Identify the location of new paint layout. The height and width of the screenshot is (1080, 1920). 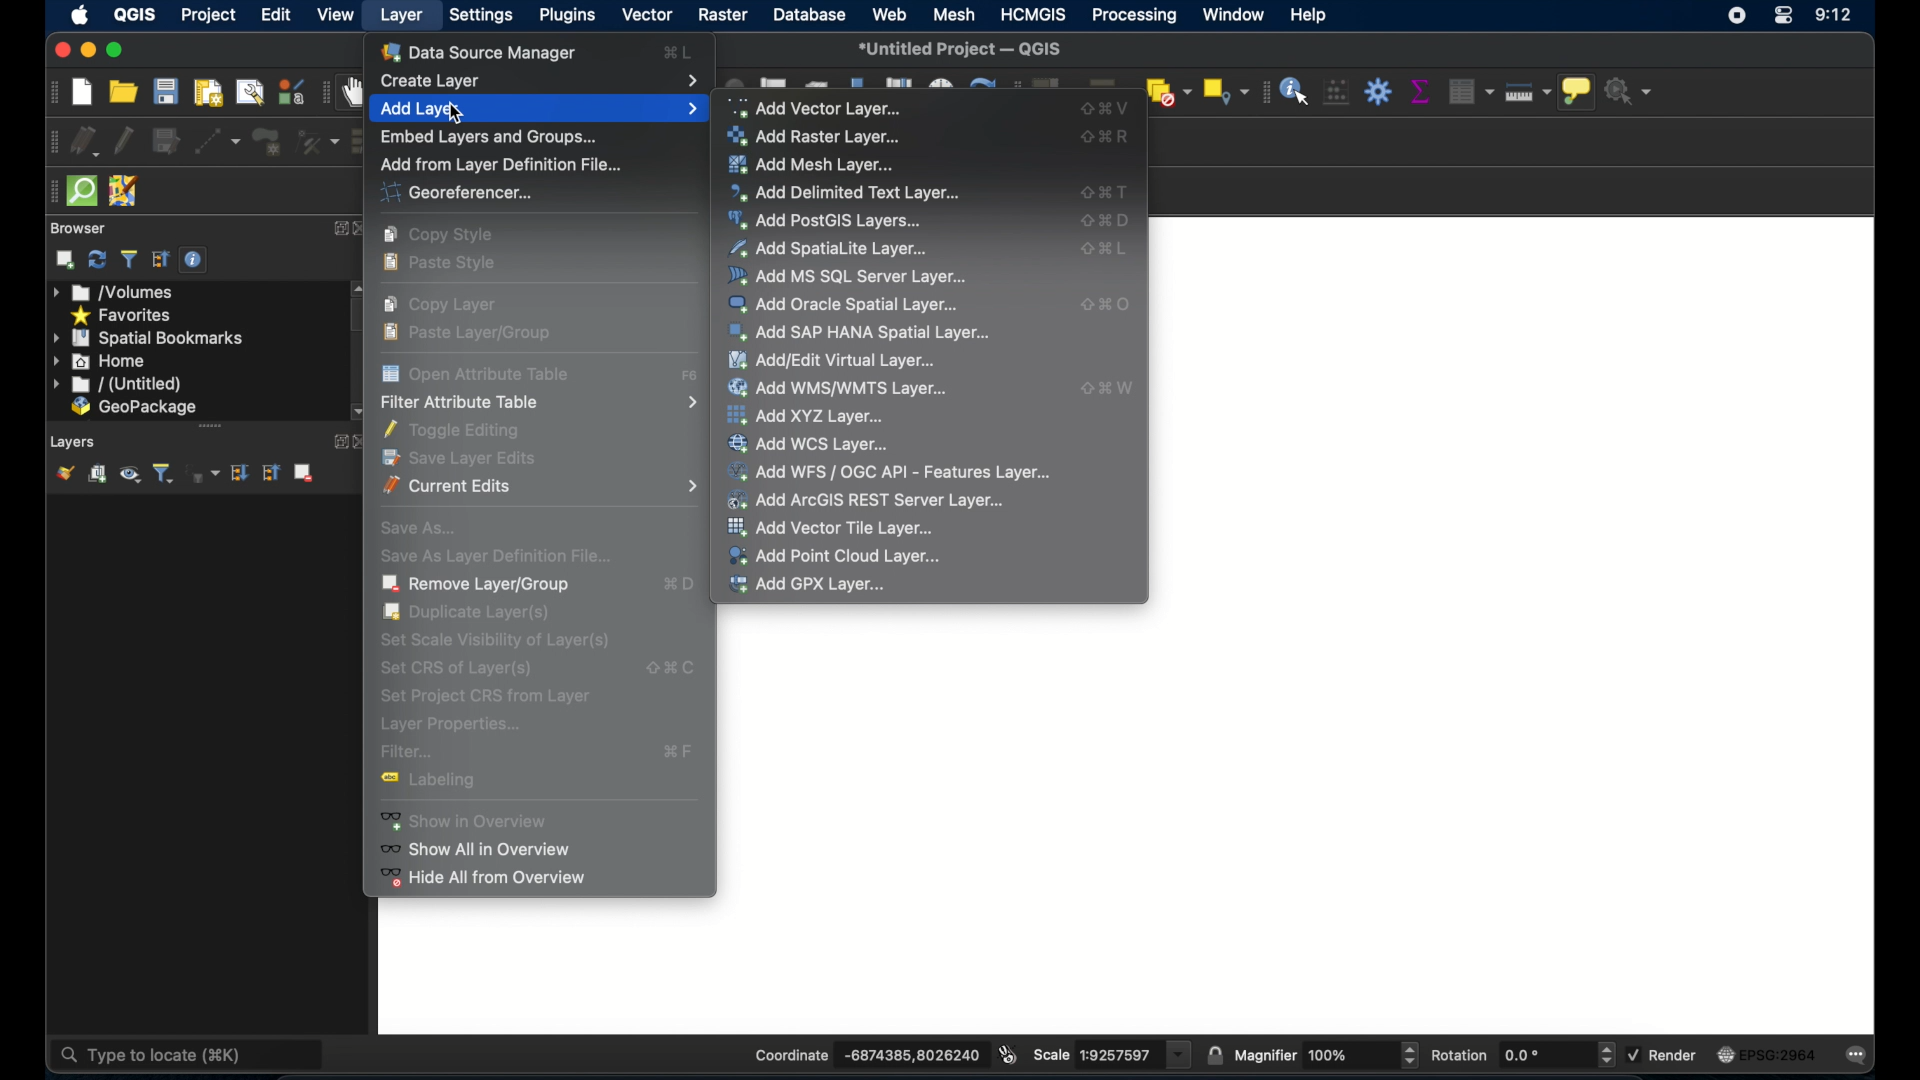
(208, 91).